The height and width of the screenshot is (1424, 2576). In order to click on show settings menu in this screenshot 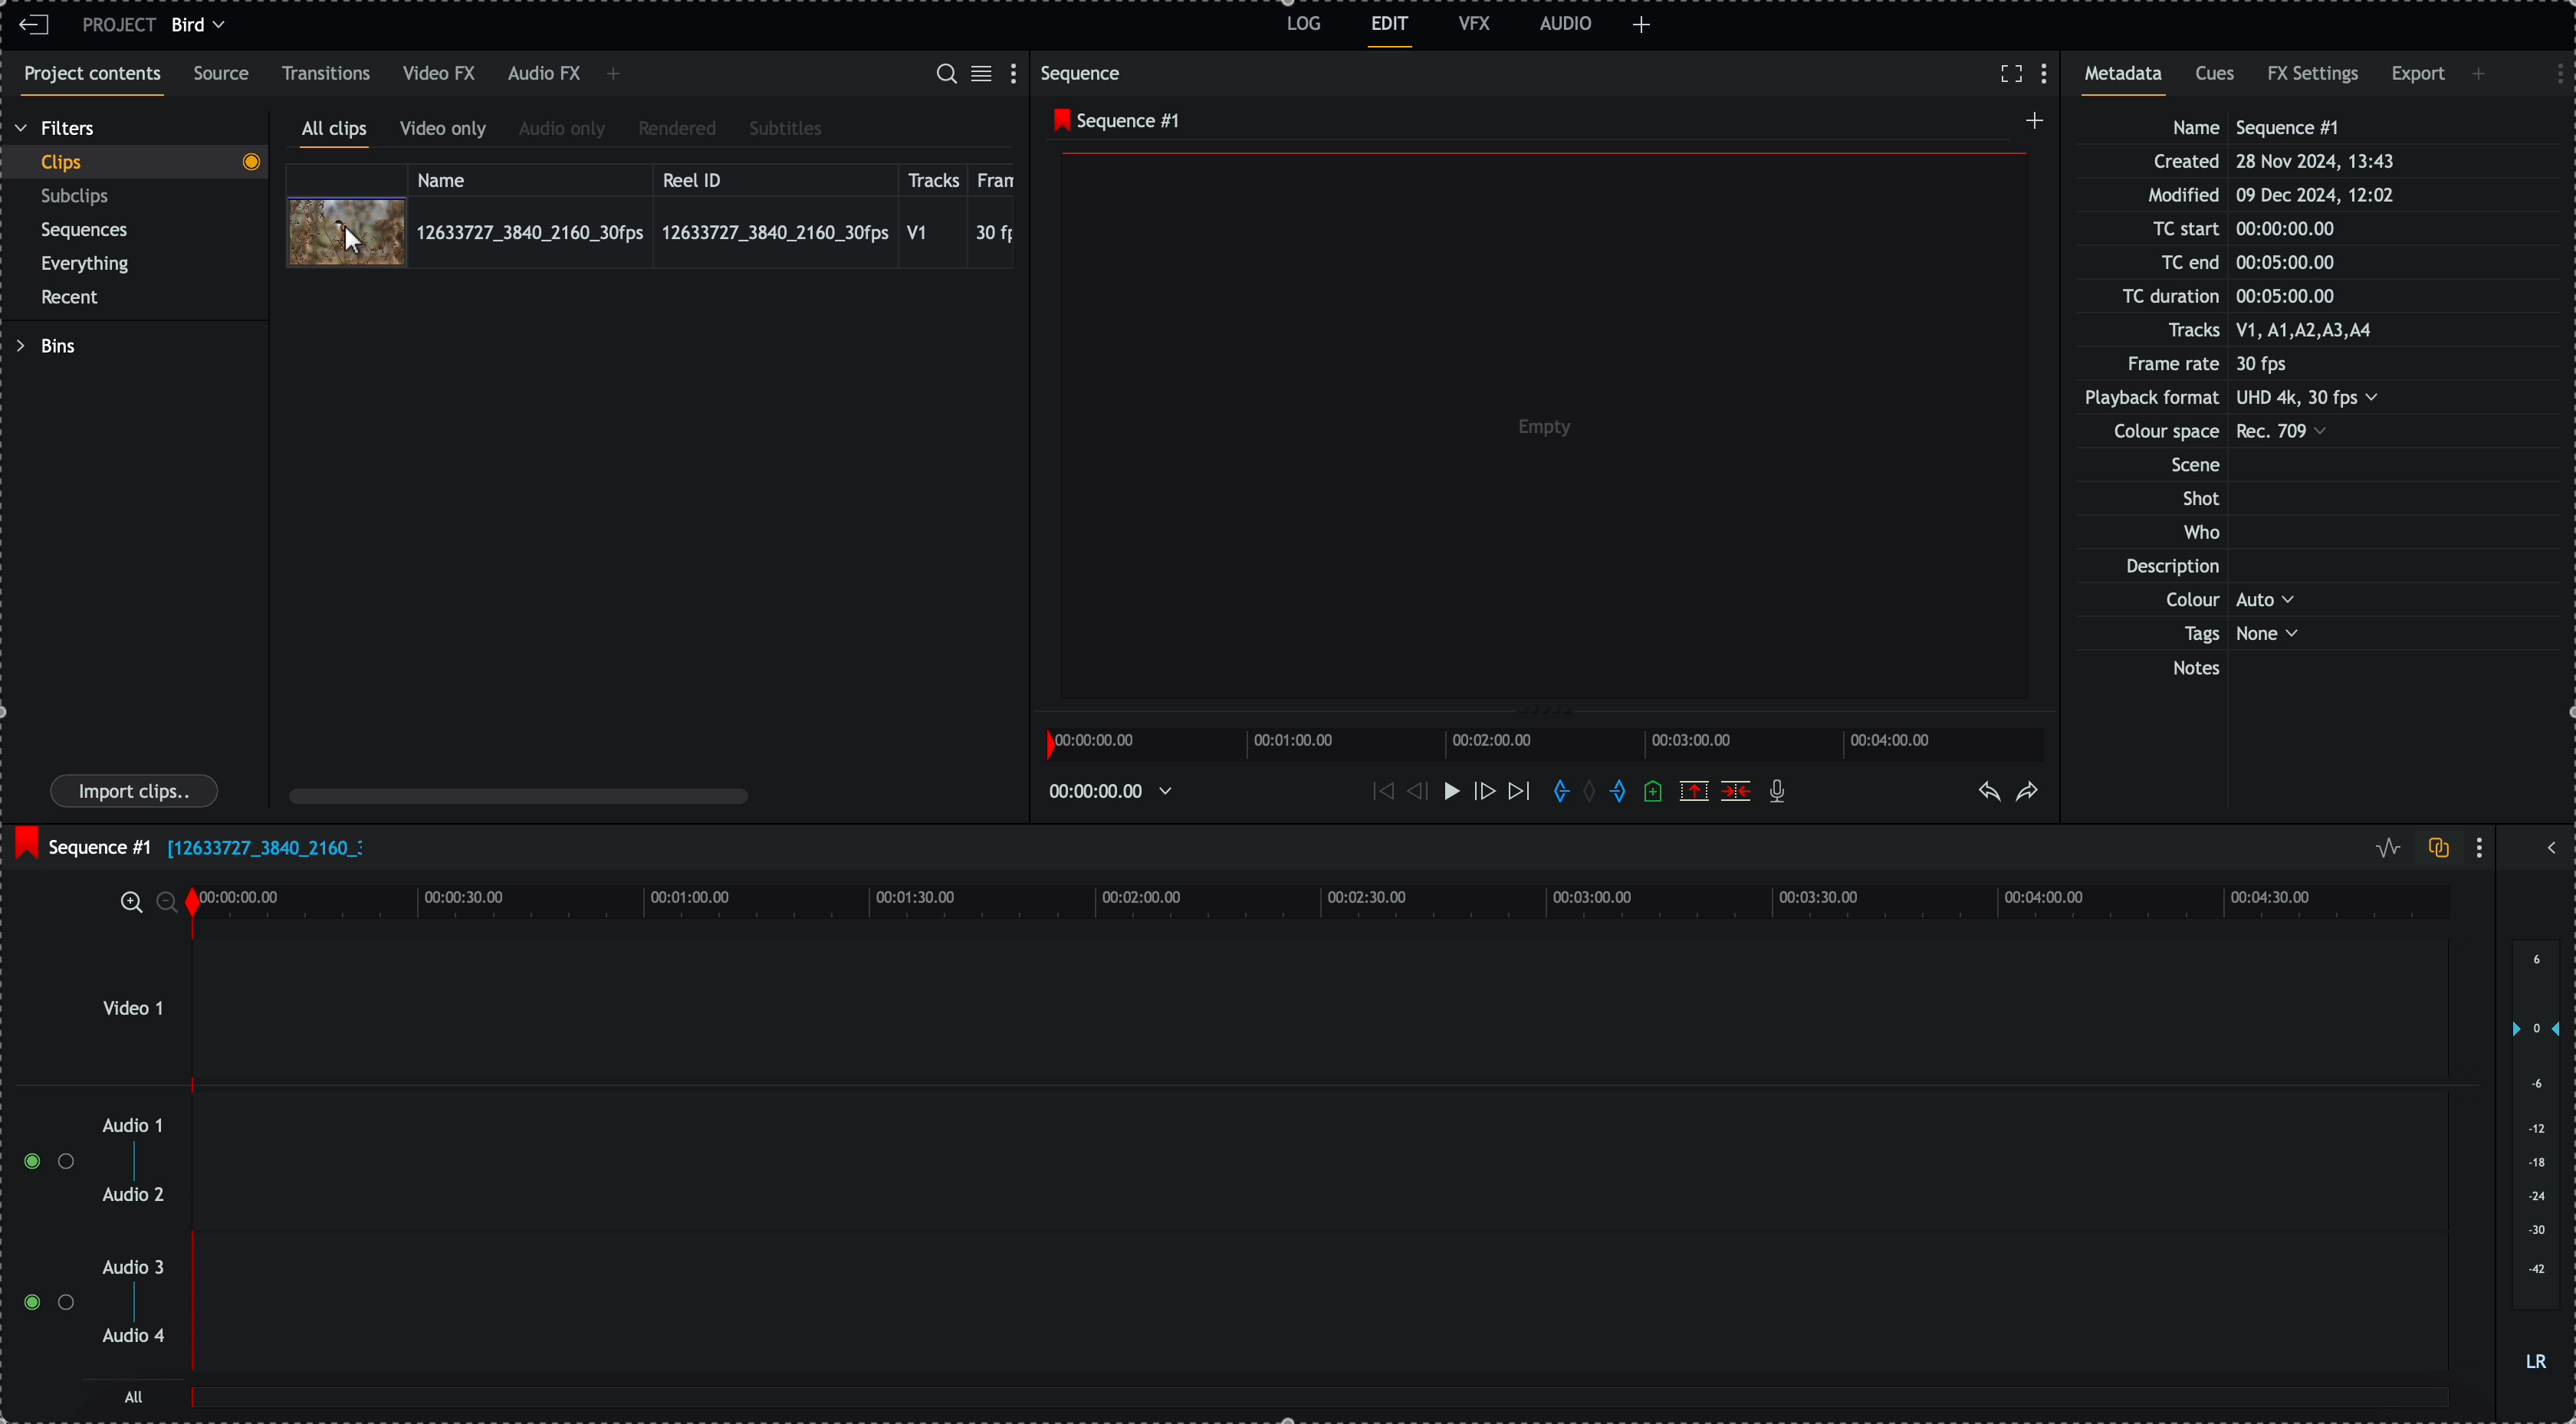, I will do `click(2550, 71)`.